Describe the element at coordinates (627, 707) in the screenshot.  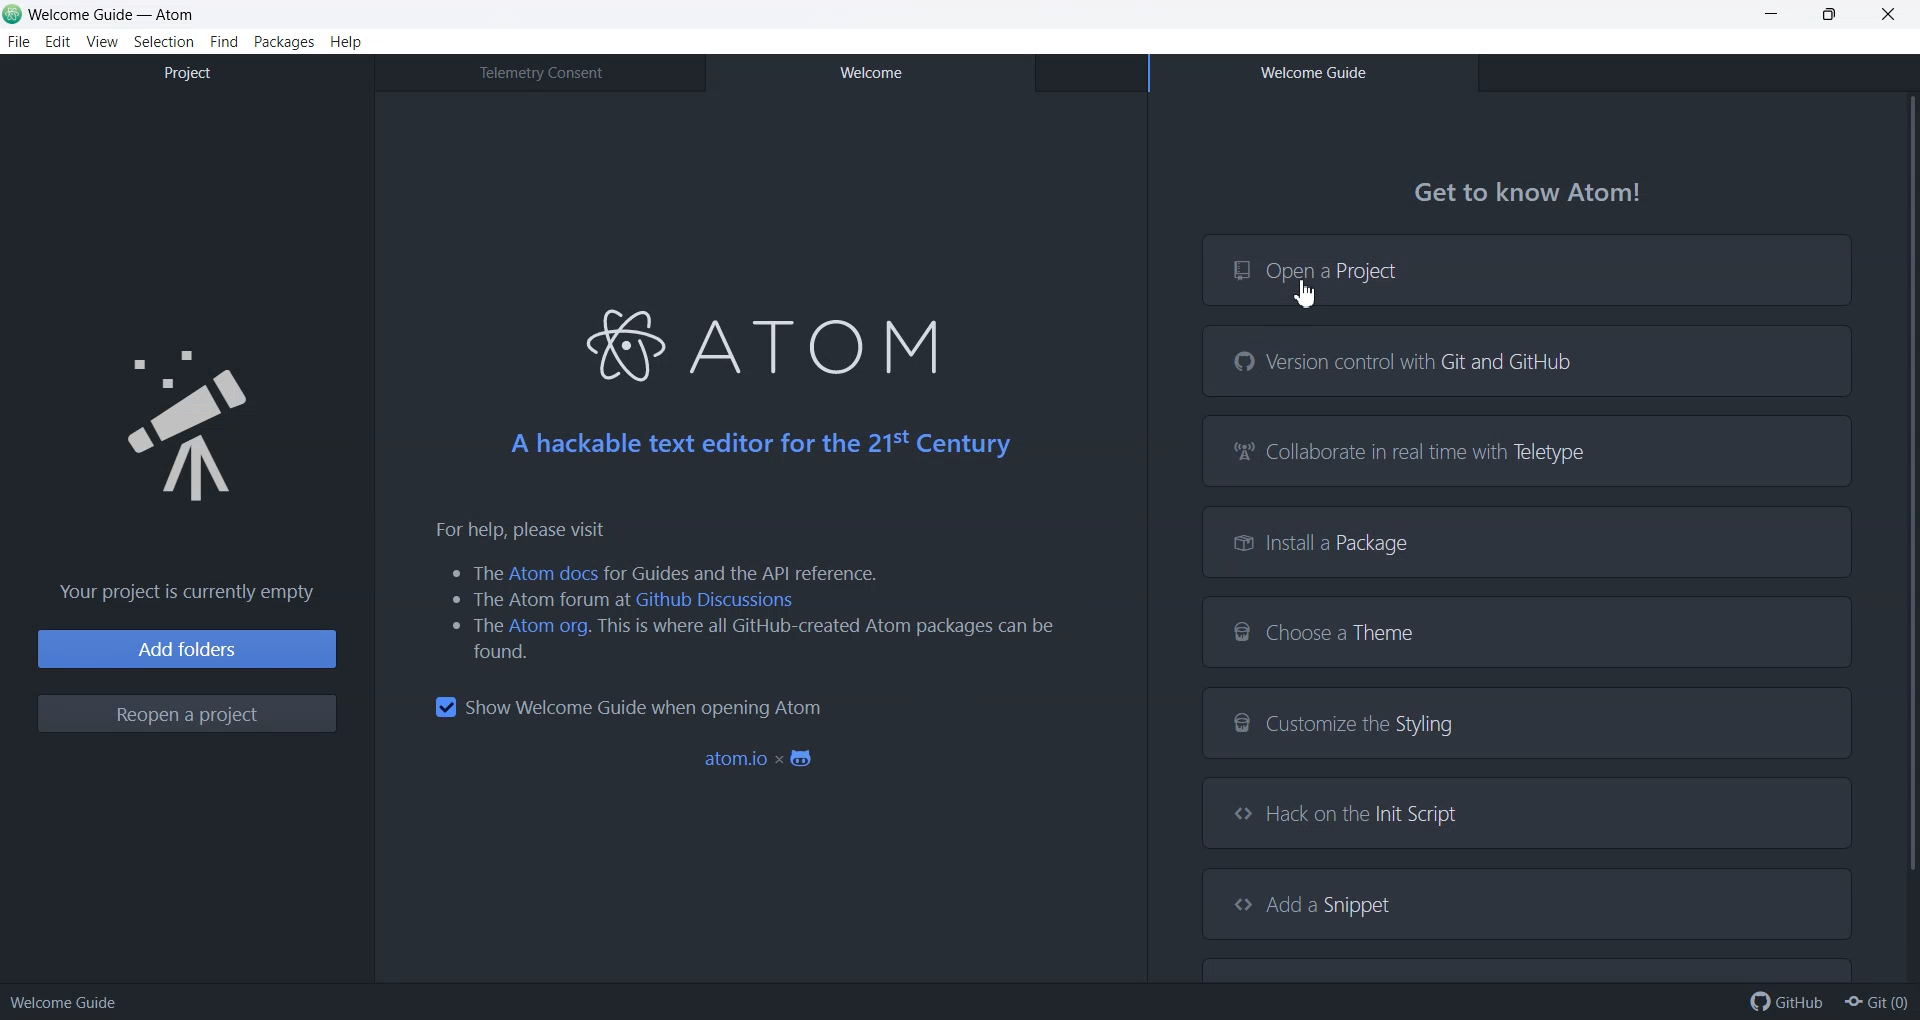
I see `Show Welcome Guide when opening Atom` at that location.